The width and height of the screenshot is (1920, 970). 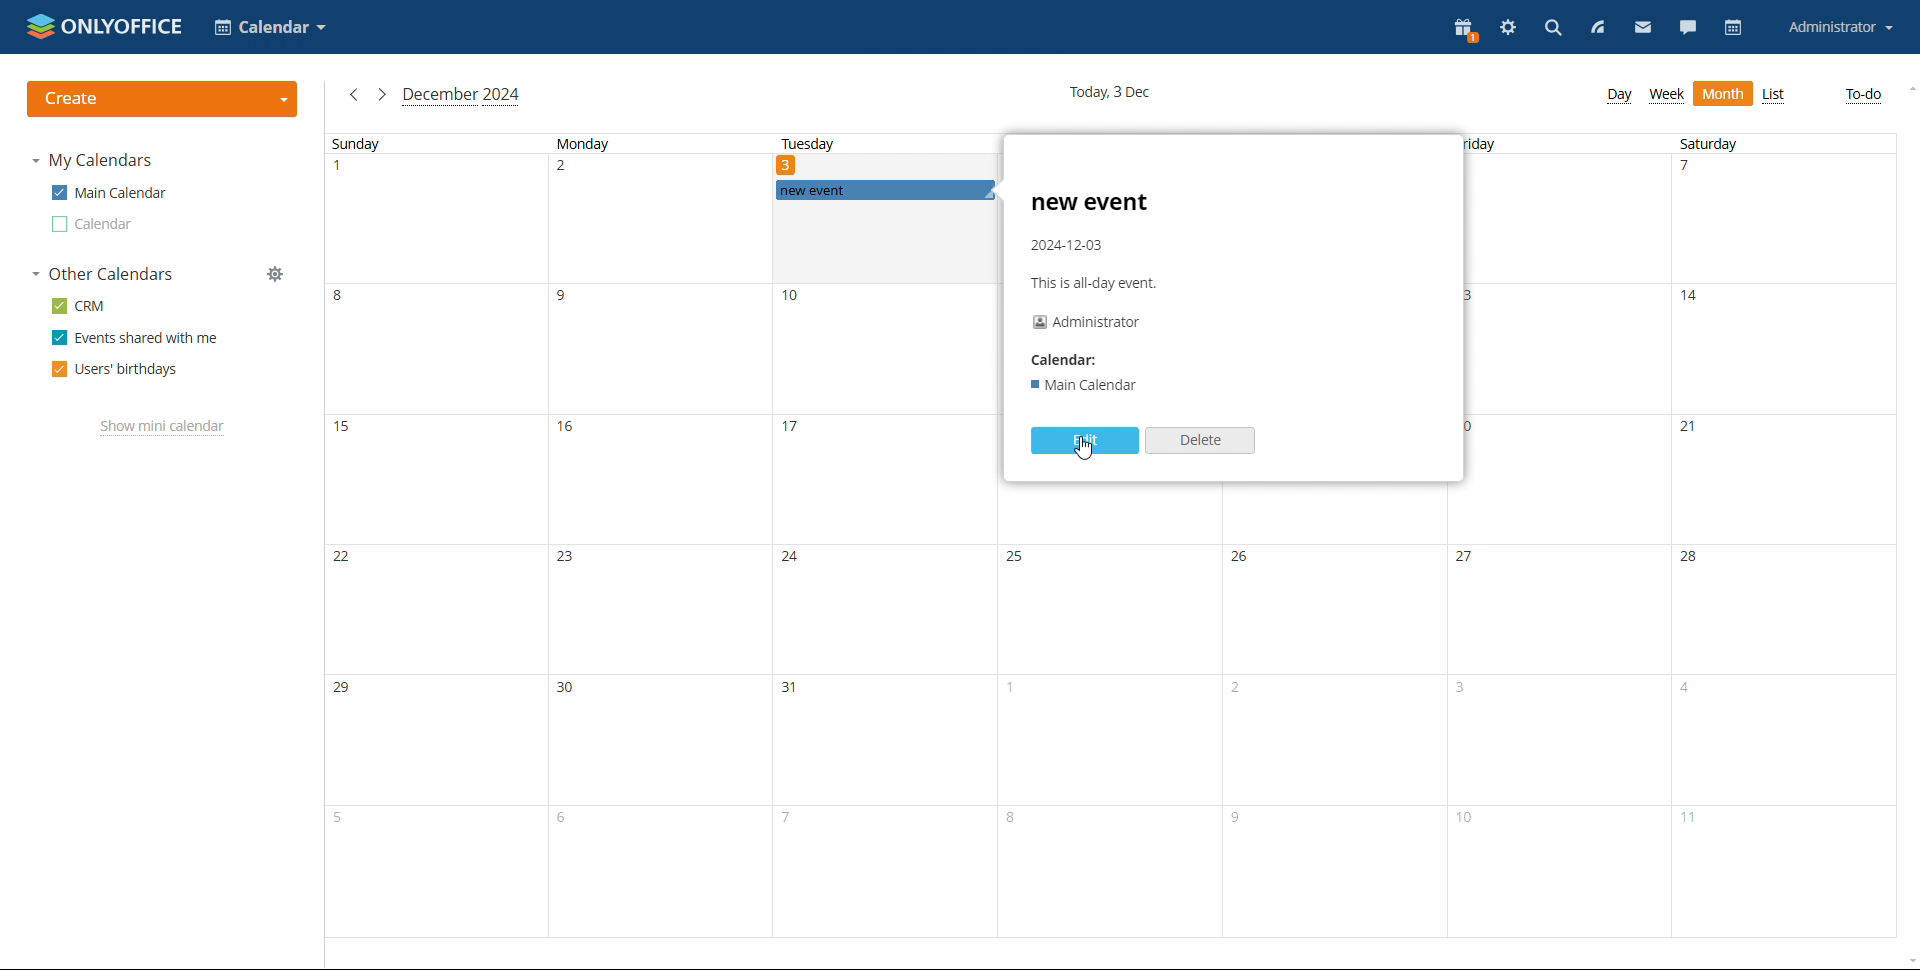 What do you see at coordinates (1666, 95) in the screenshot?
I see `week view` at bounding box center [1666, 95].